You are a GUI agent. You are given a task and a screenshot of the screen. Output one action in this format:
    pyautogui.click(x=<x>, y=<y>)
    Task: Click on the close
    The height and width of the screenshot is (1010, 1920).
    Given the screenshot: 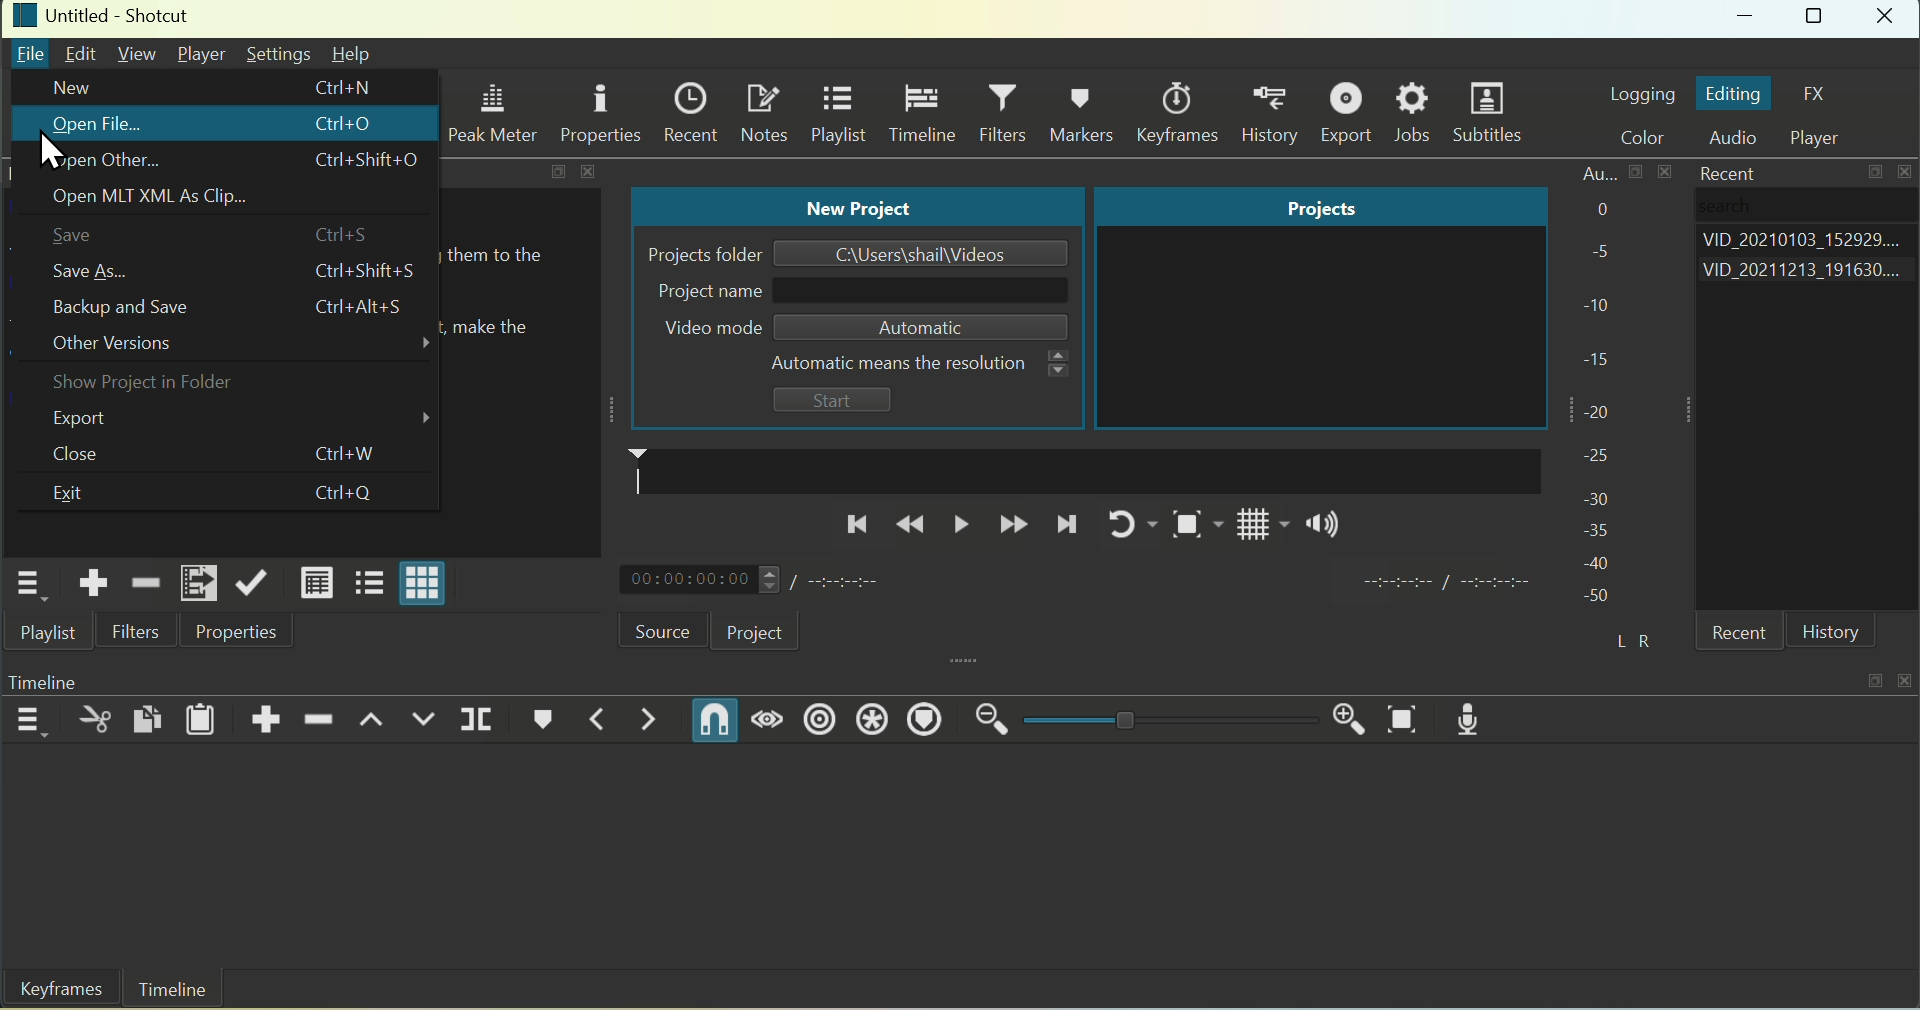 What is the action you would take?
    pyautogui.click(x=1908, y=676)
    